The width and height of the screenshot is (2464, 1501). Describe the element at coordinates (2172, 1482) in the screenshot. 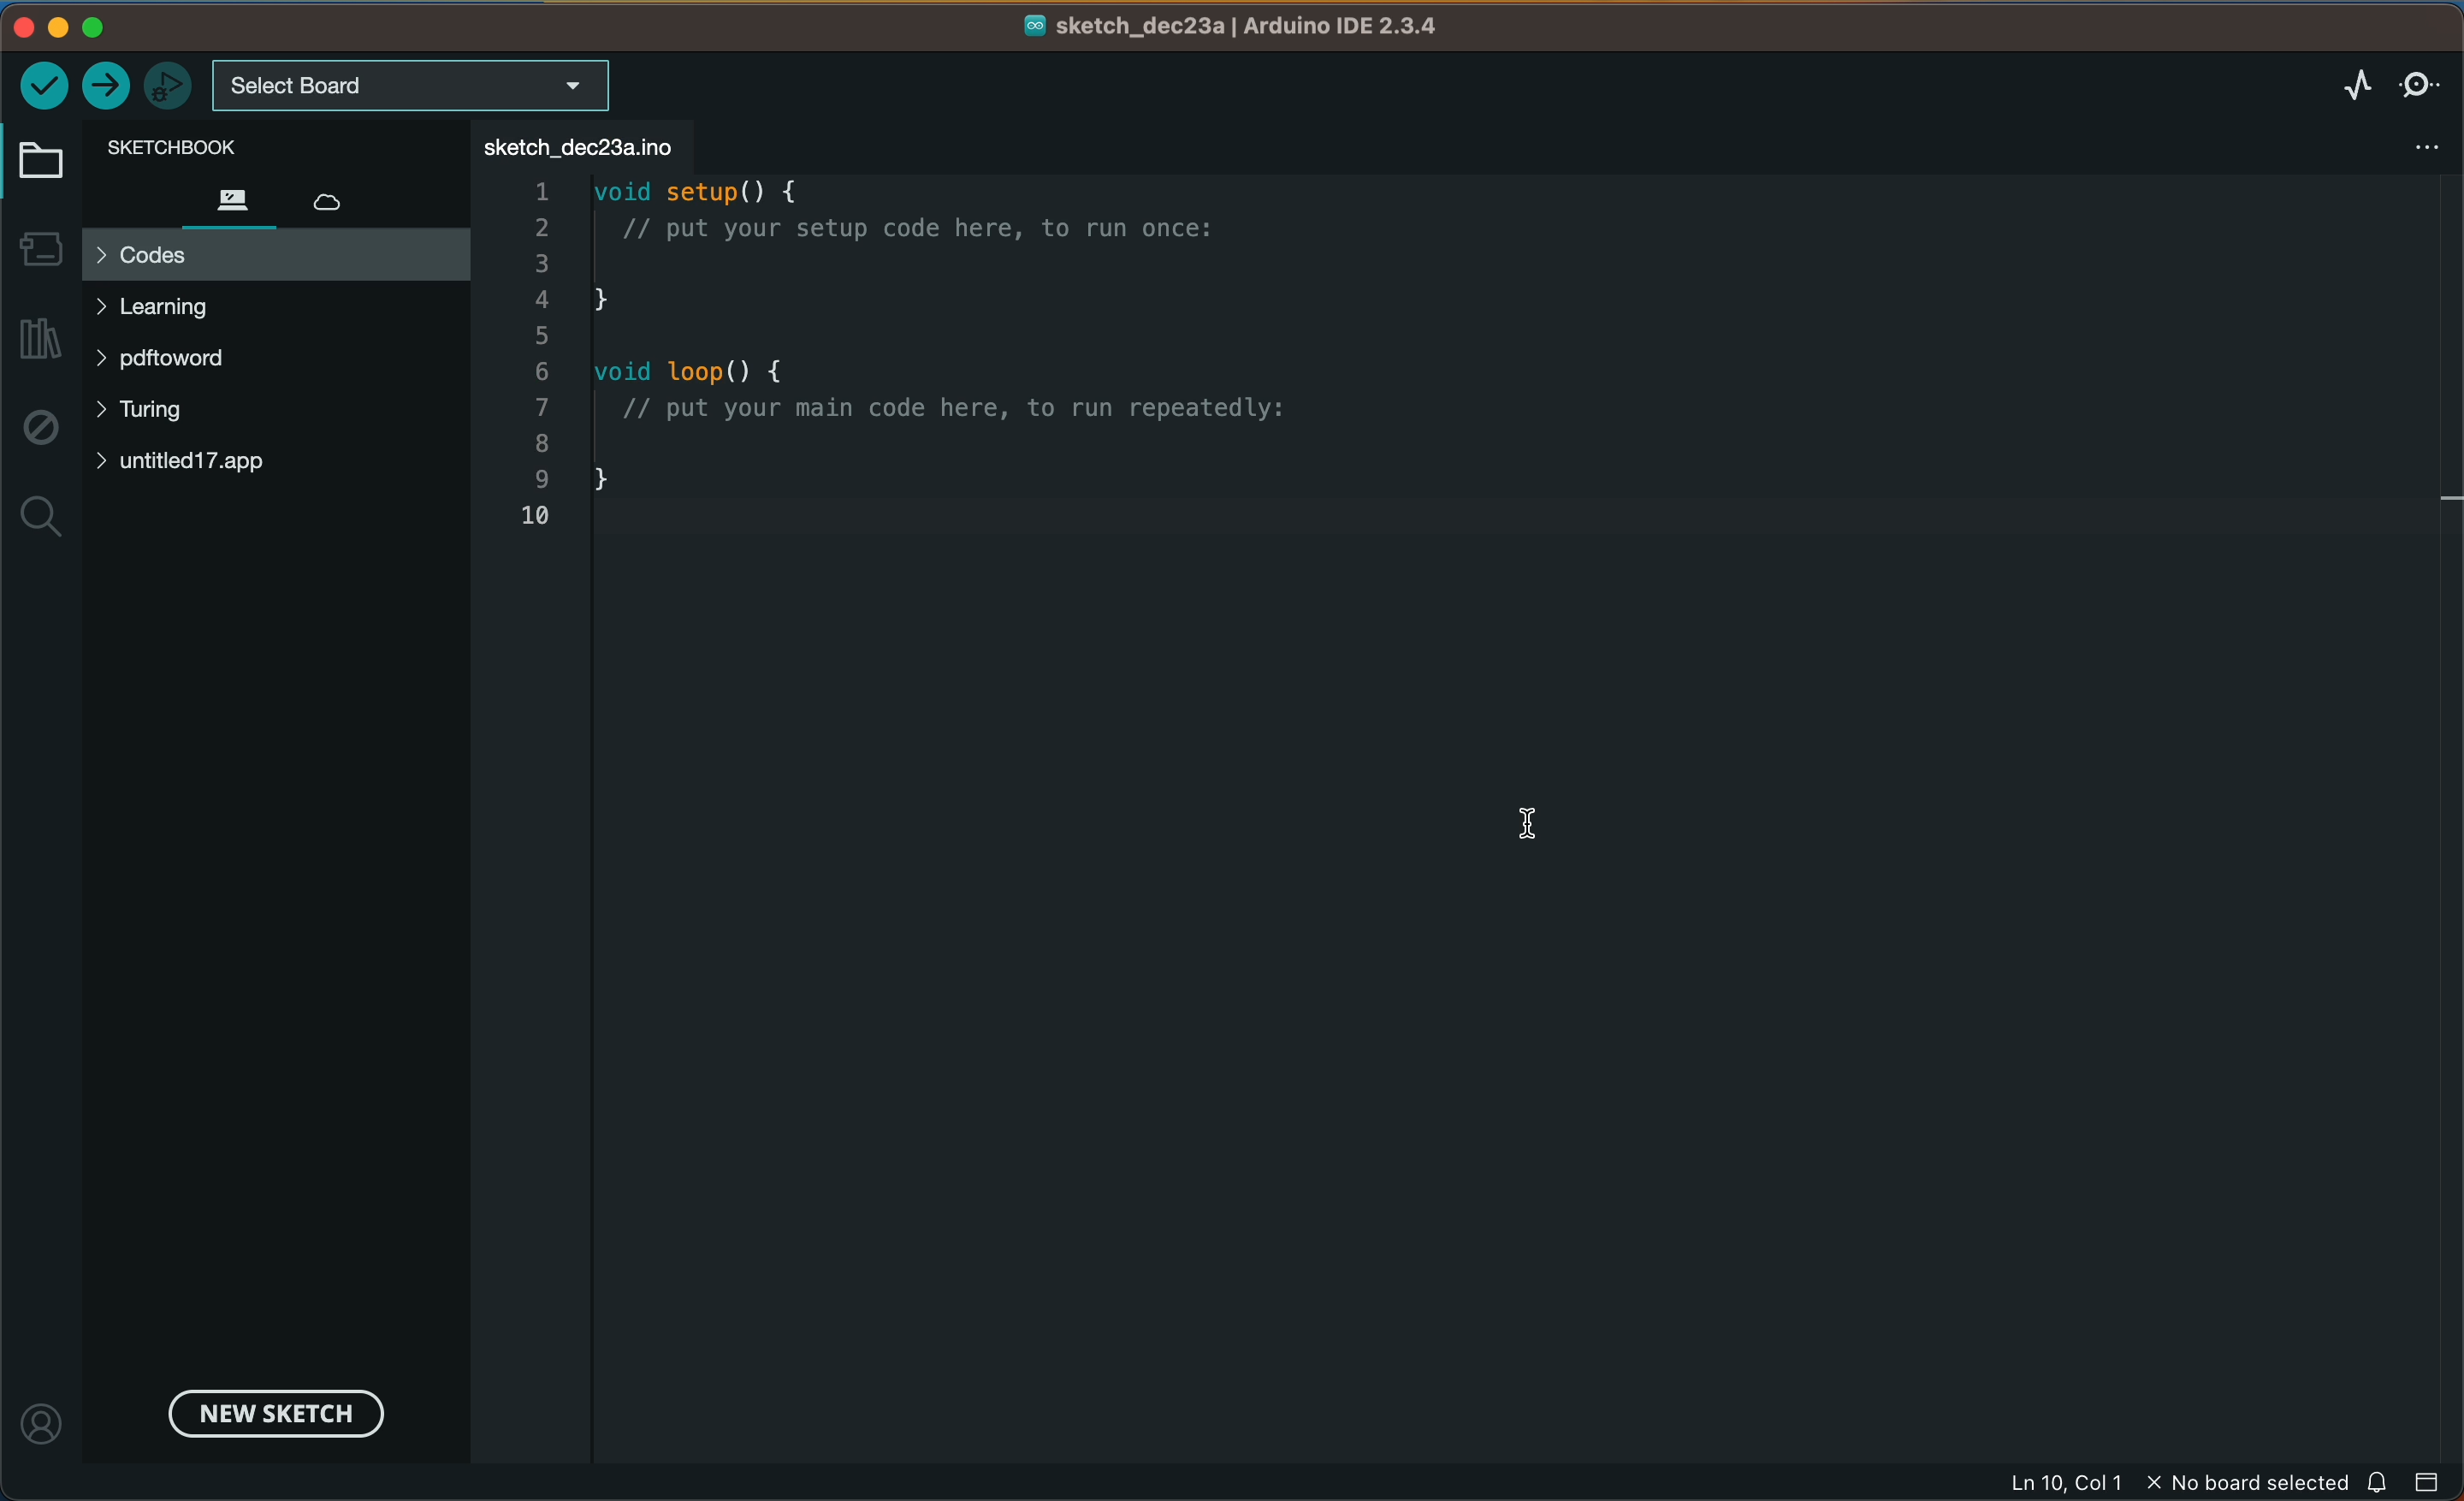

I see `file information` at that location.